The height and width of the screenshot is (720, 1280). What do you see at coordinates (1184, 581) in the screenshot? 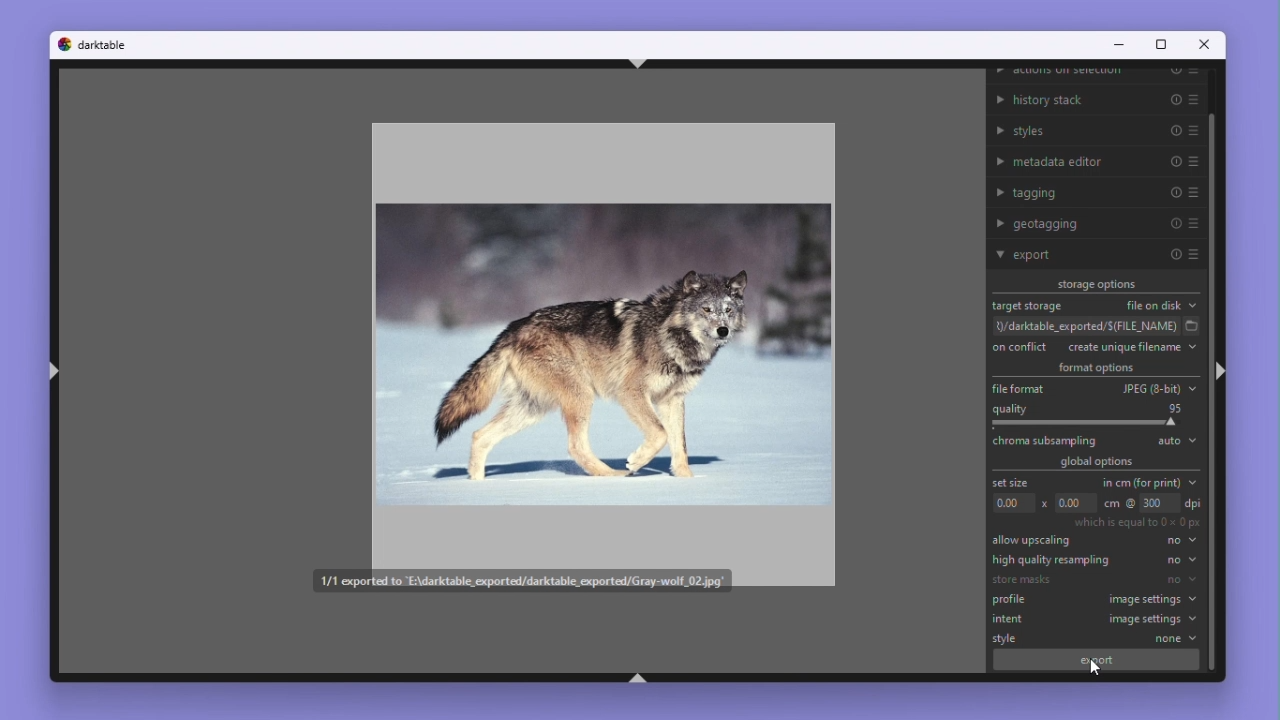
I see `no` at bounding box center [1184, 581].